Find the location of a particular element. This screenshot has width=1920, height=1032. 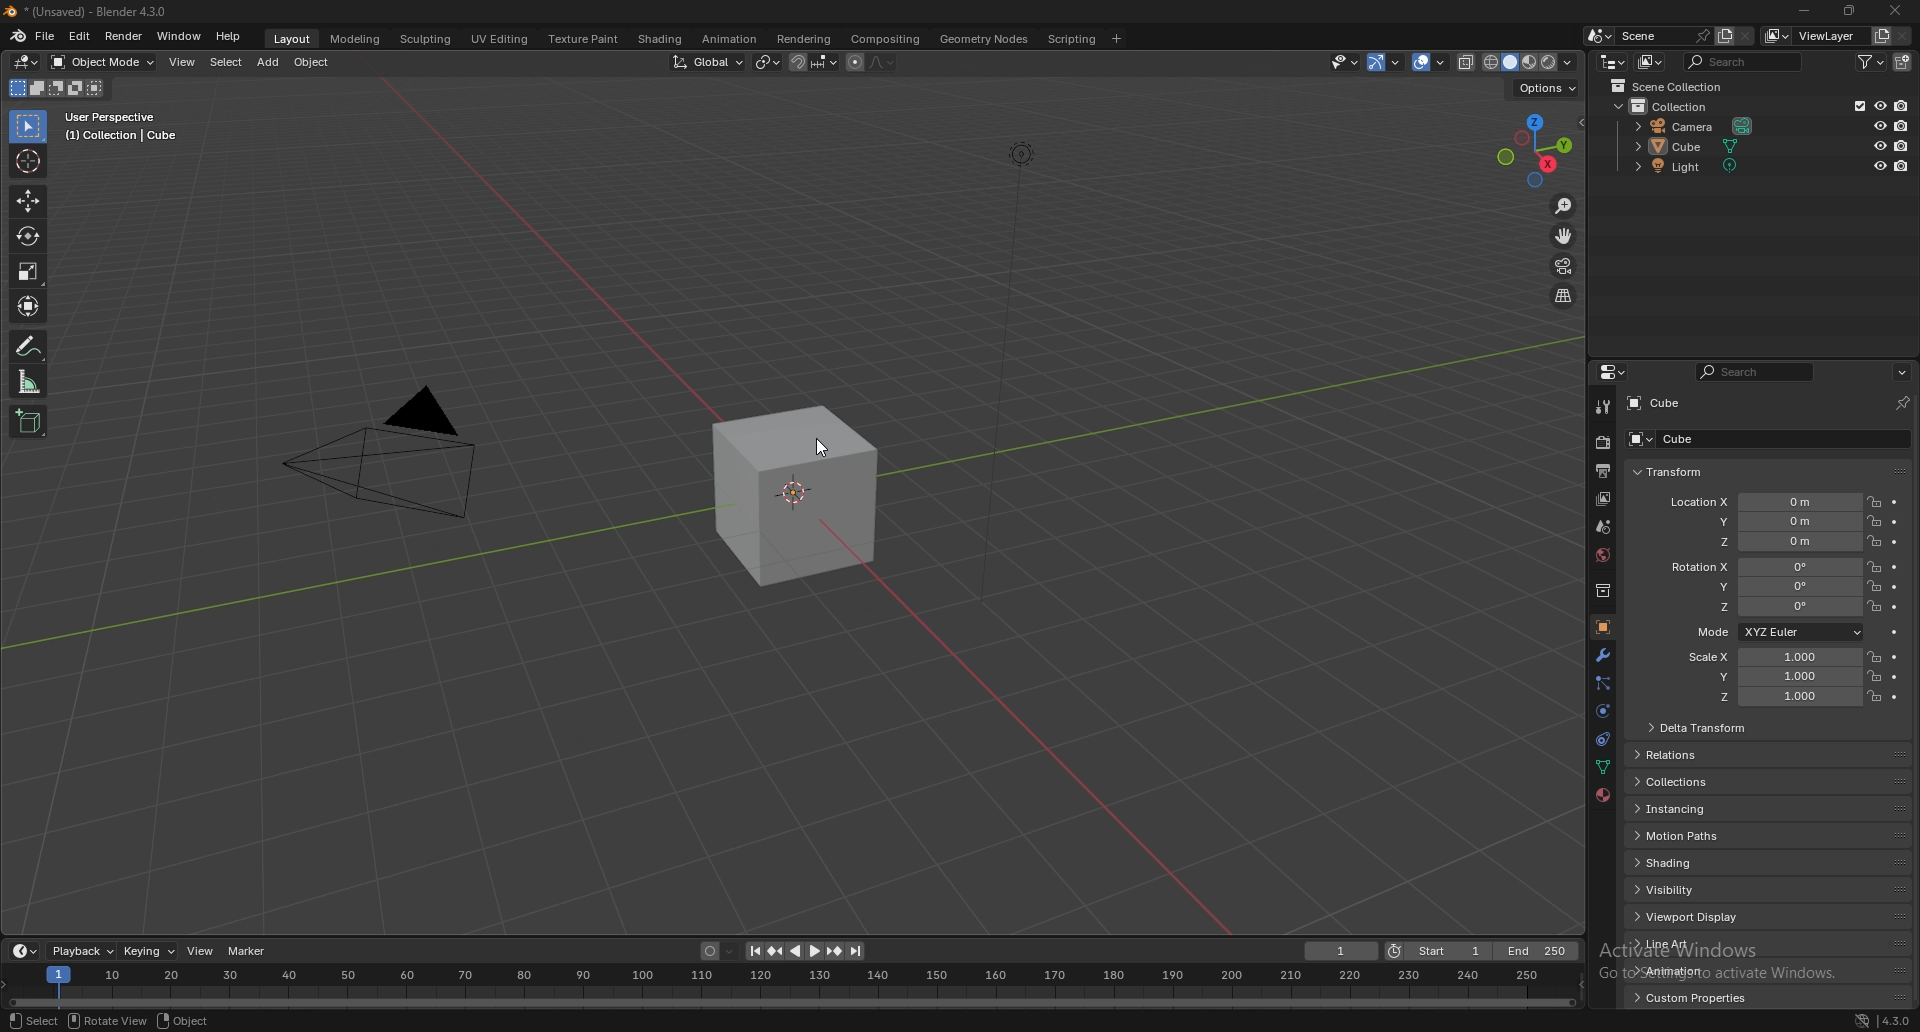

minimize is located at coordinates (1806, 11).